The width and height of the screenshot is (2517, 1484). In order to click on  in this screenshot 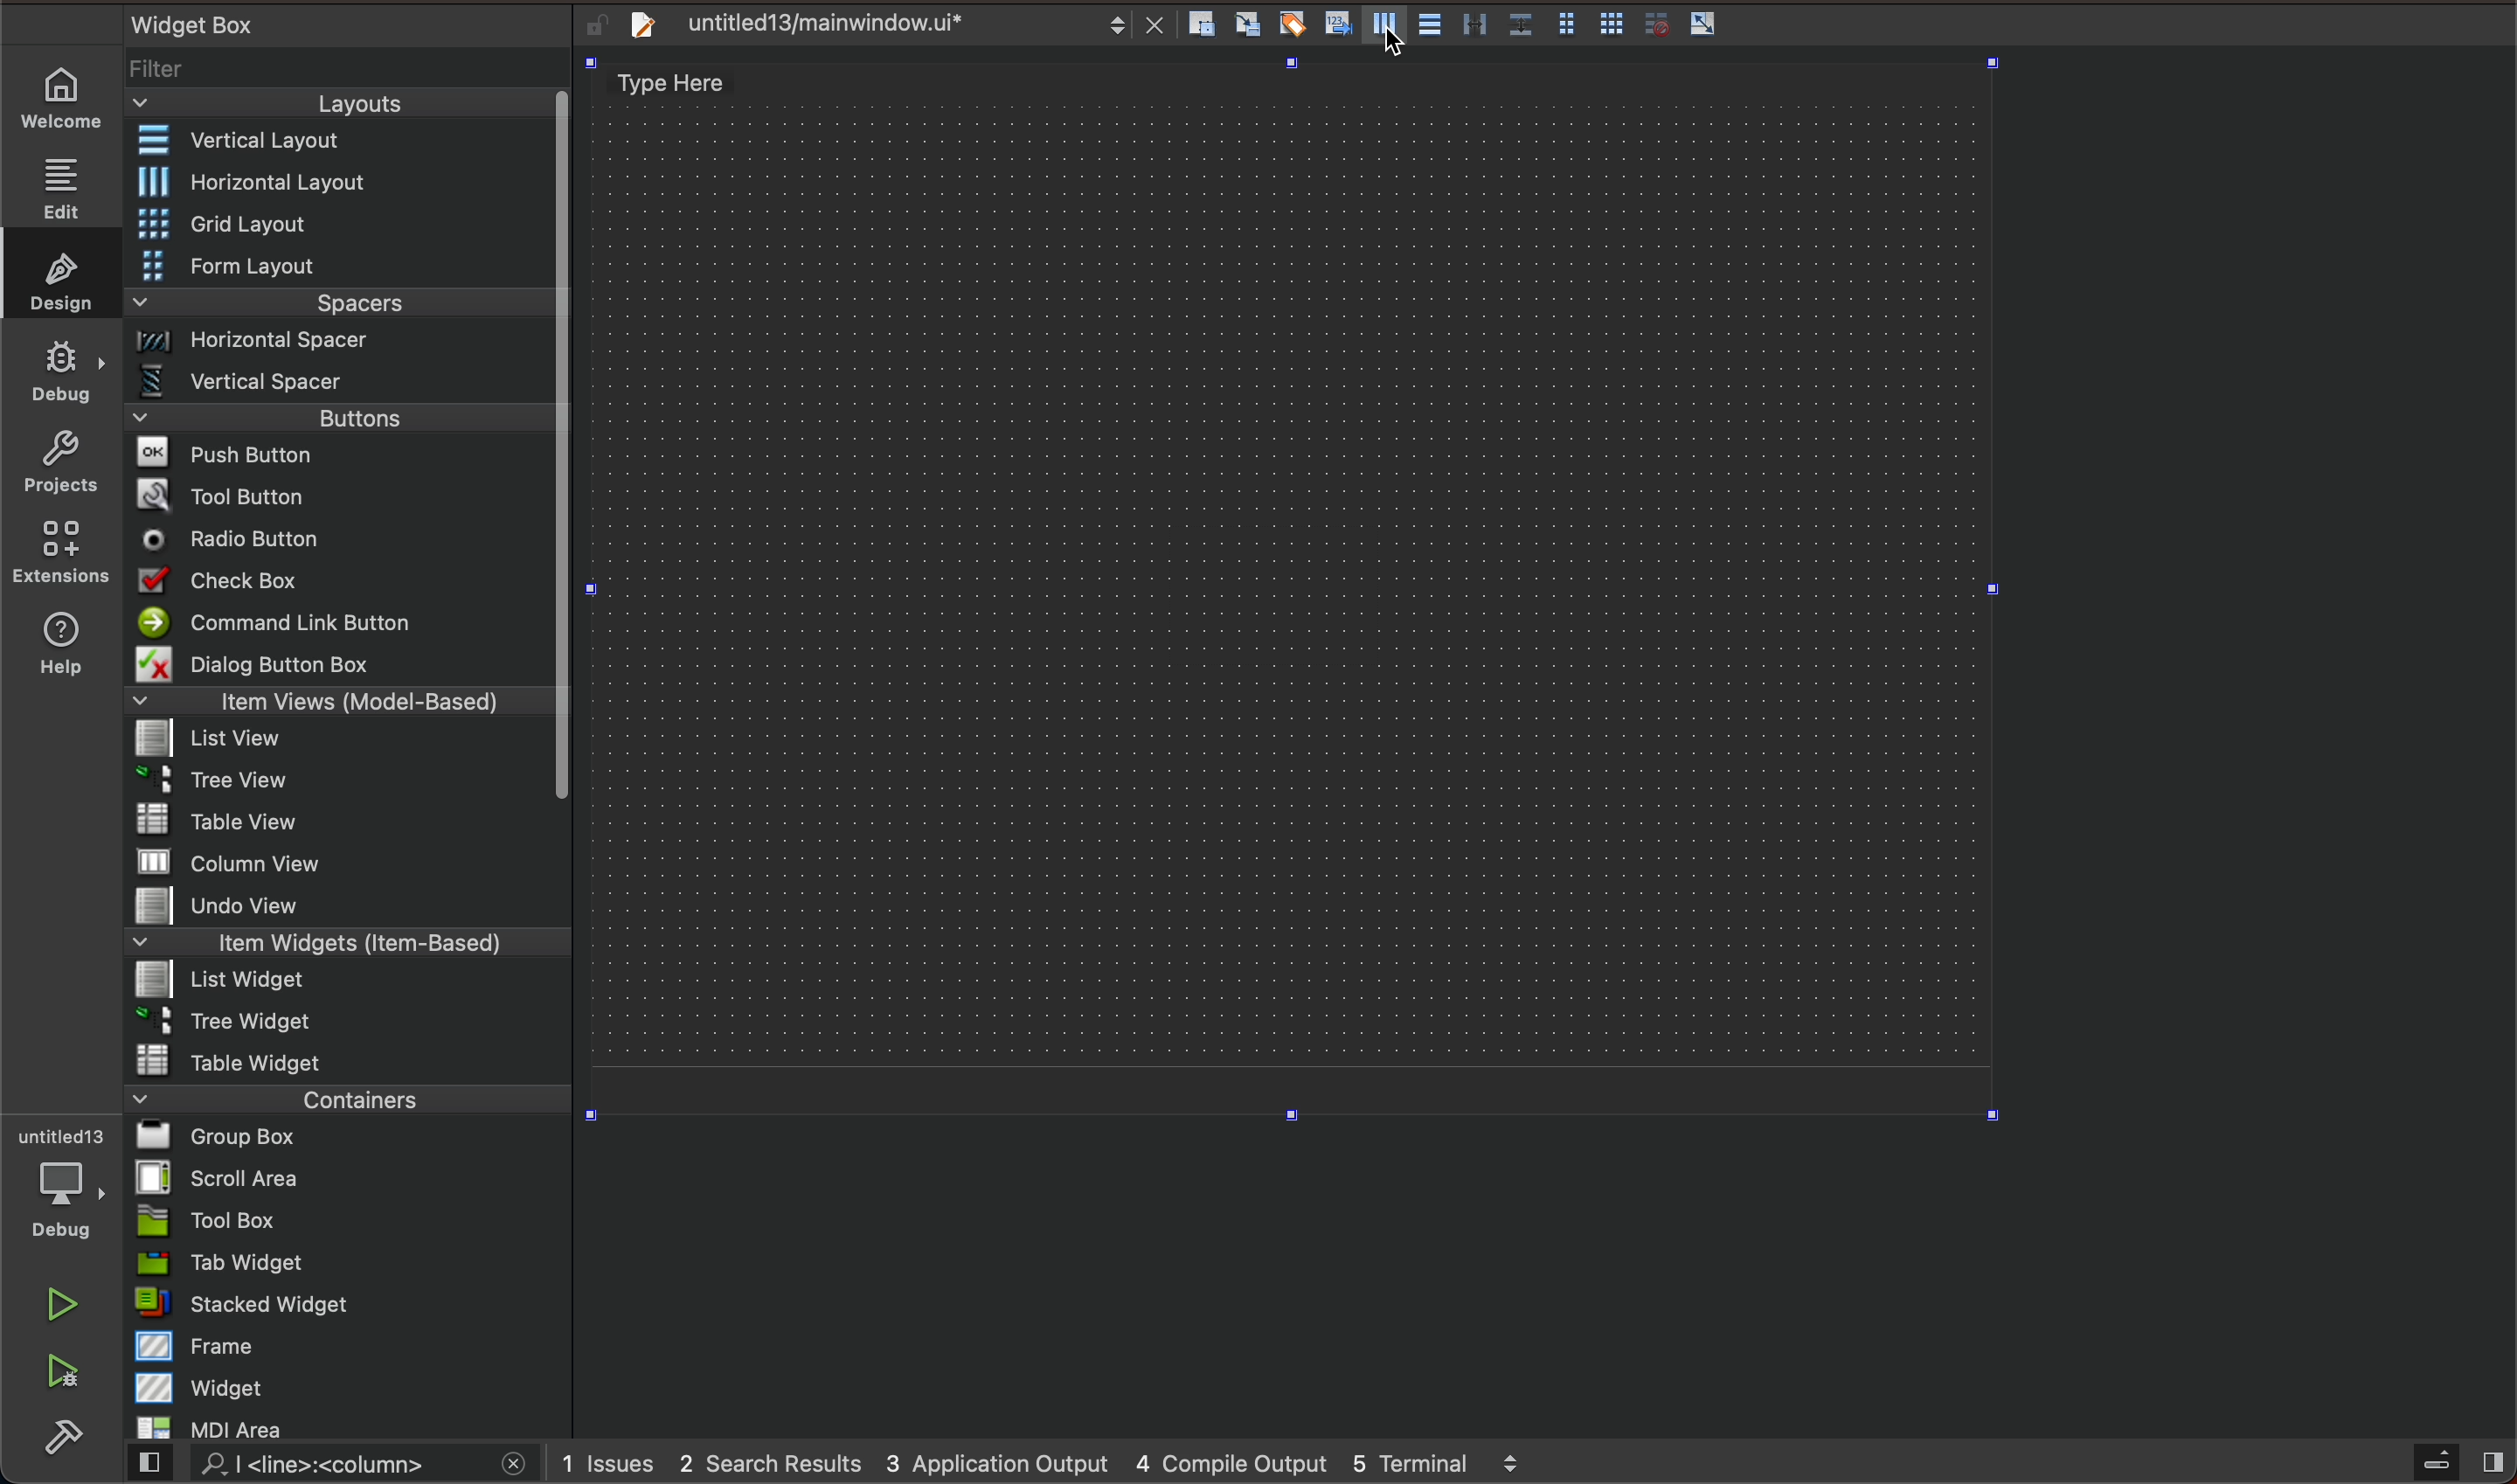, I will do `click(1249, 23)`.